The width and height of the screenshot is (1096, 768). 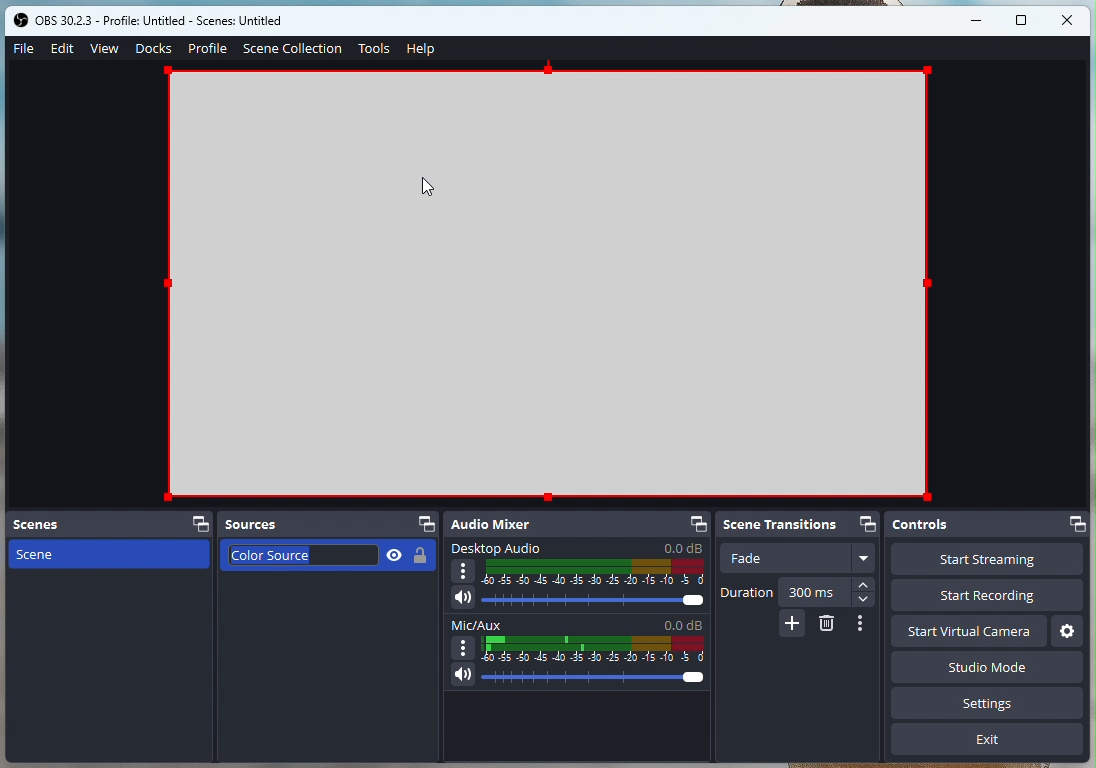 I want to click on close, so click(x=1068, y=19).